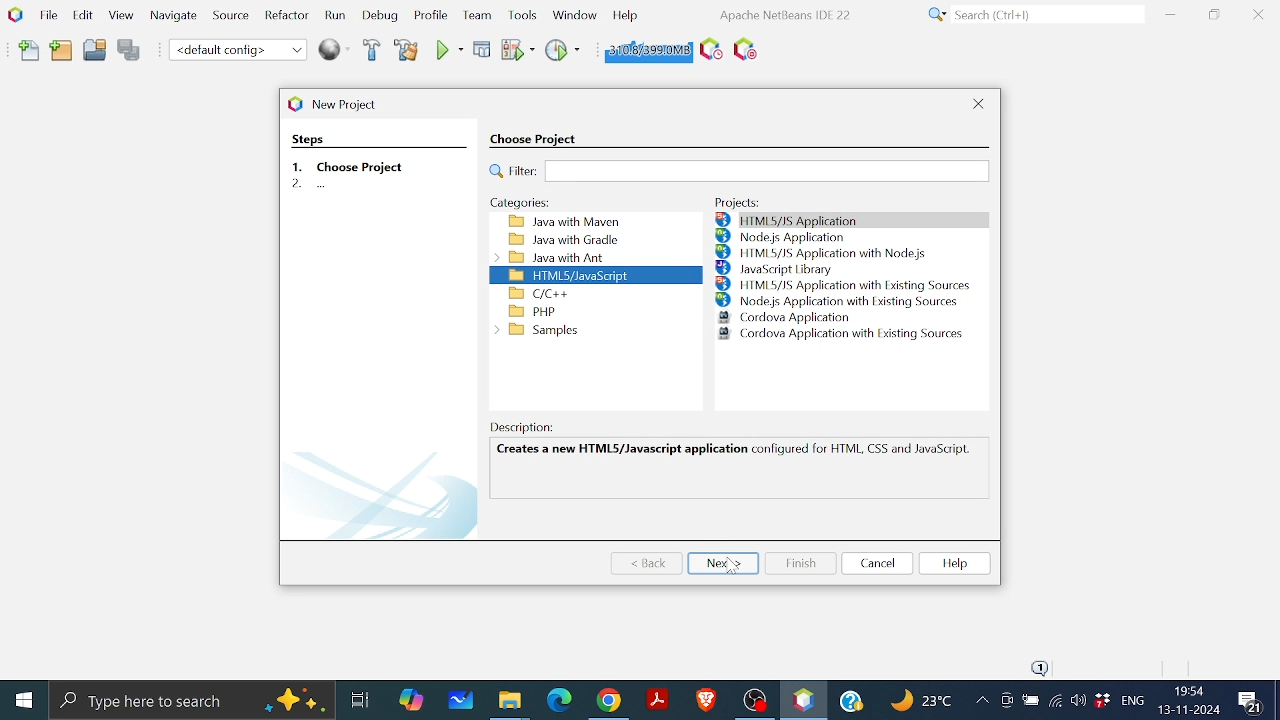 The width and height of the screenshot is (1280, 720). I want to click on White board, so click(463, 699).